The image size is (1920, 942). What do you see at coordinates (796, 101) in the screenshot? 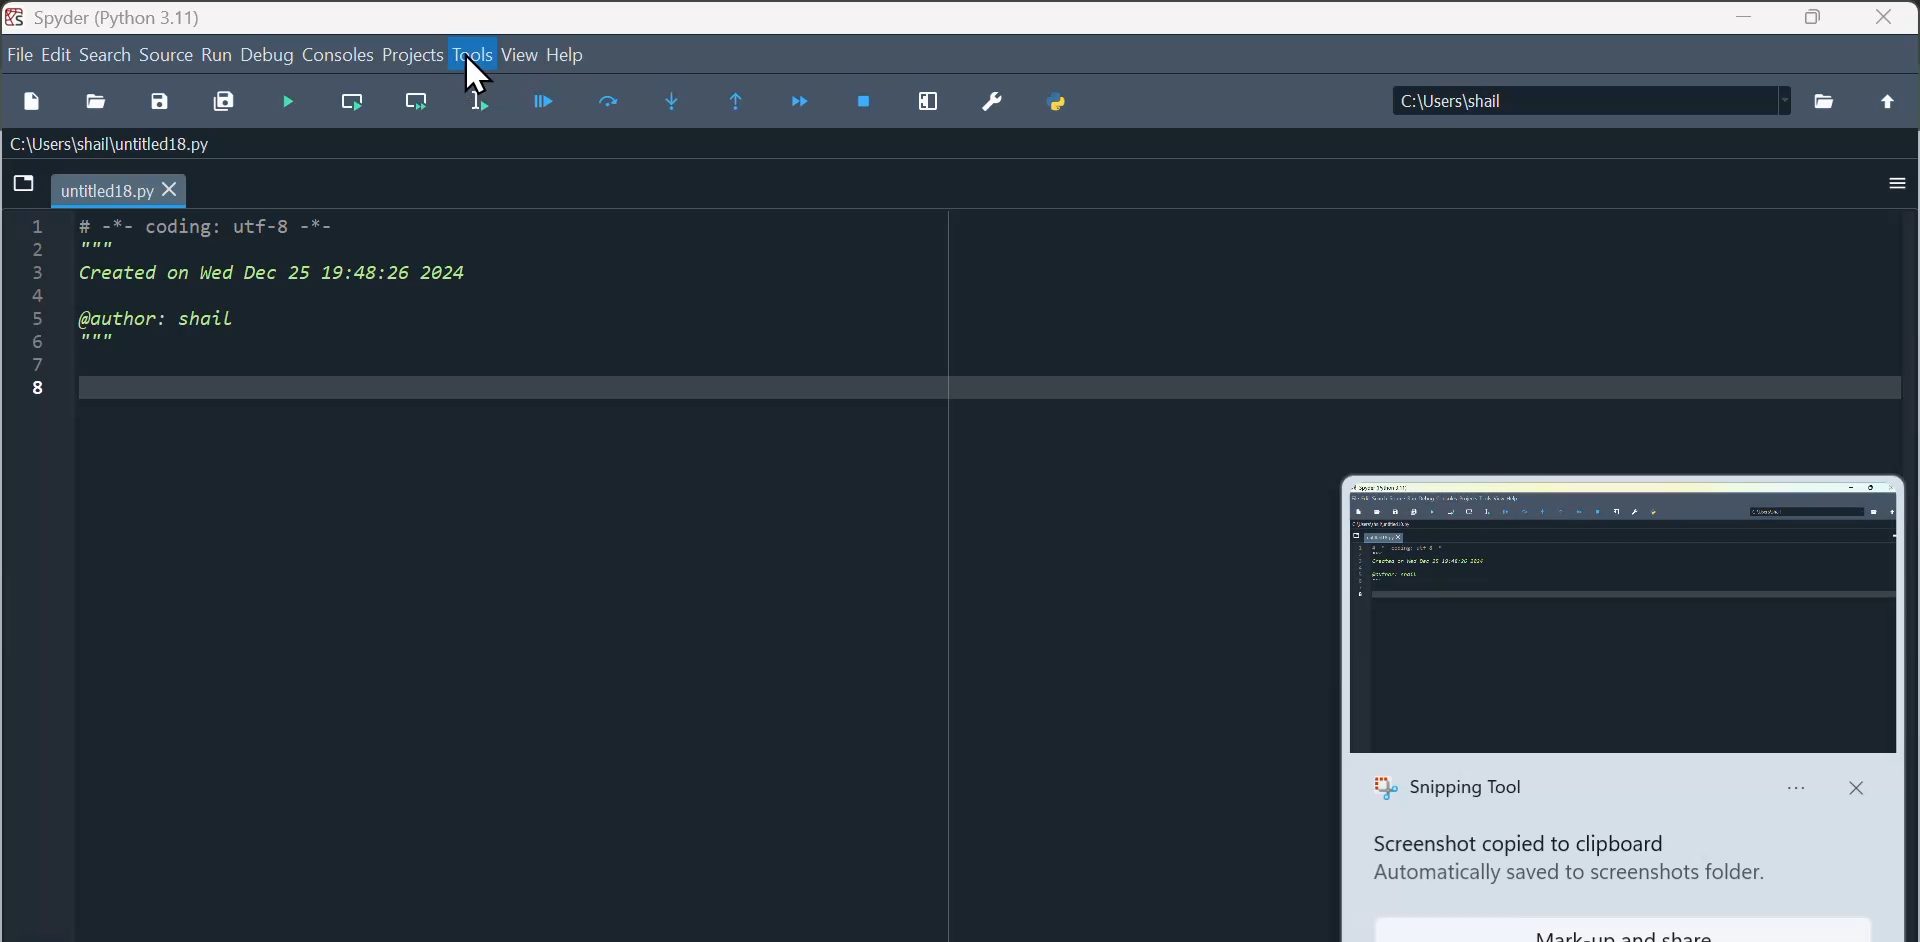
I see `Continue debugging until next function` at bounding box center [796, 101].